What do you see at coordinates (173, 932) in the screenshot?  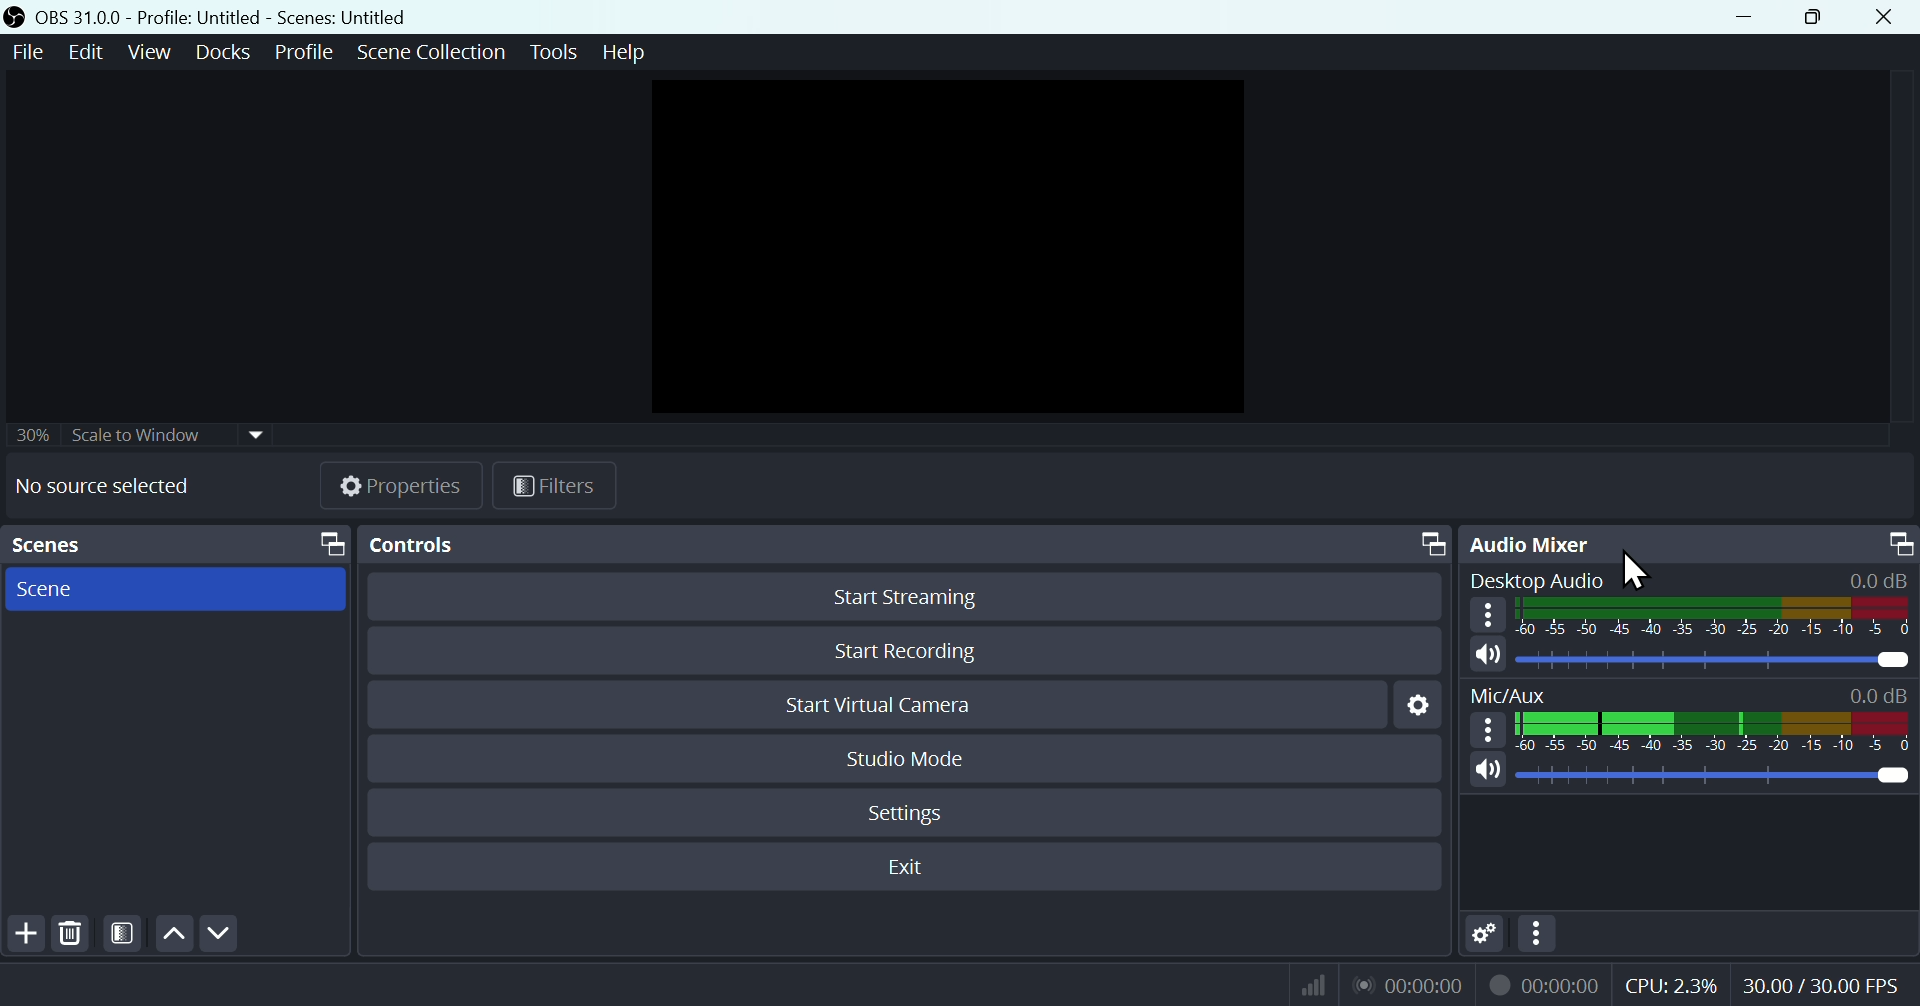 I see `up` at bounding box center [173, 932].